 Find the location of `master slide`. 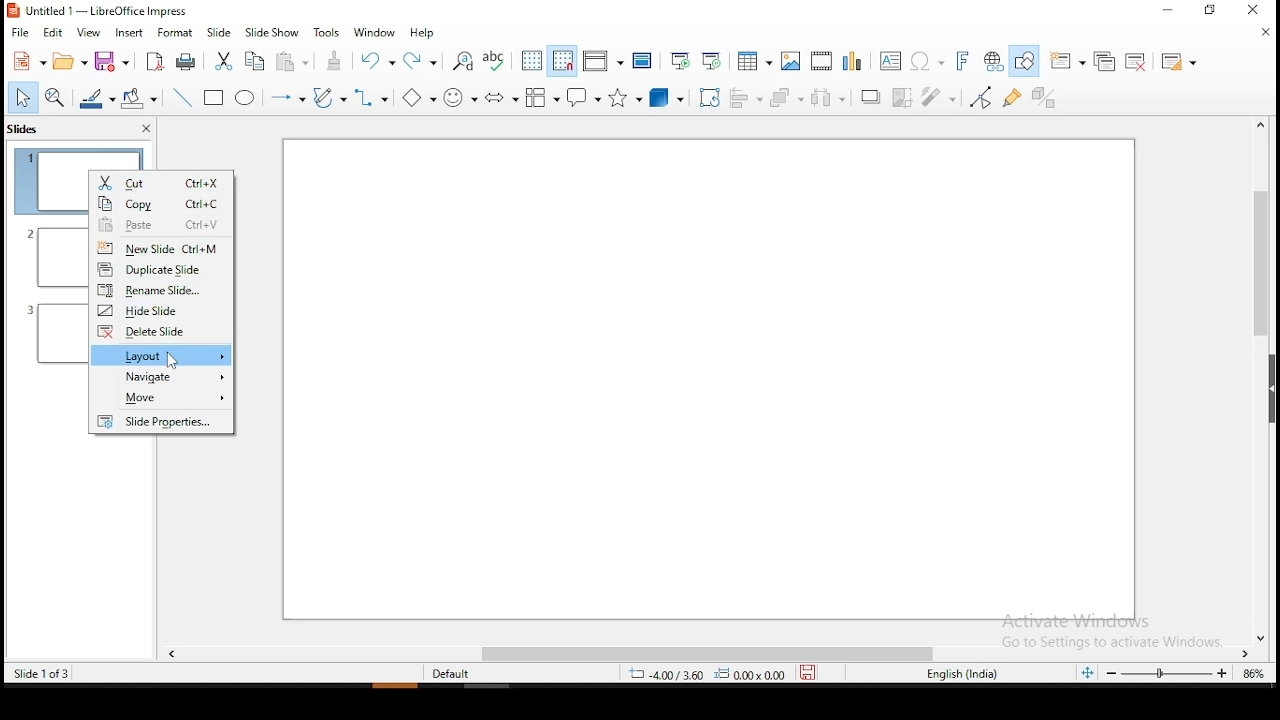

master slide is located at coordinates (643, 62).